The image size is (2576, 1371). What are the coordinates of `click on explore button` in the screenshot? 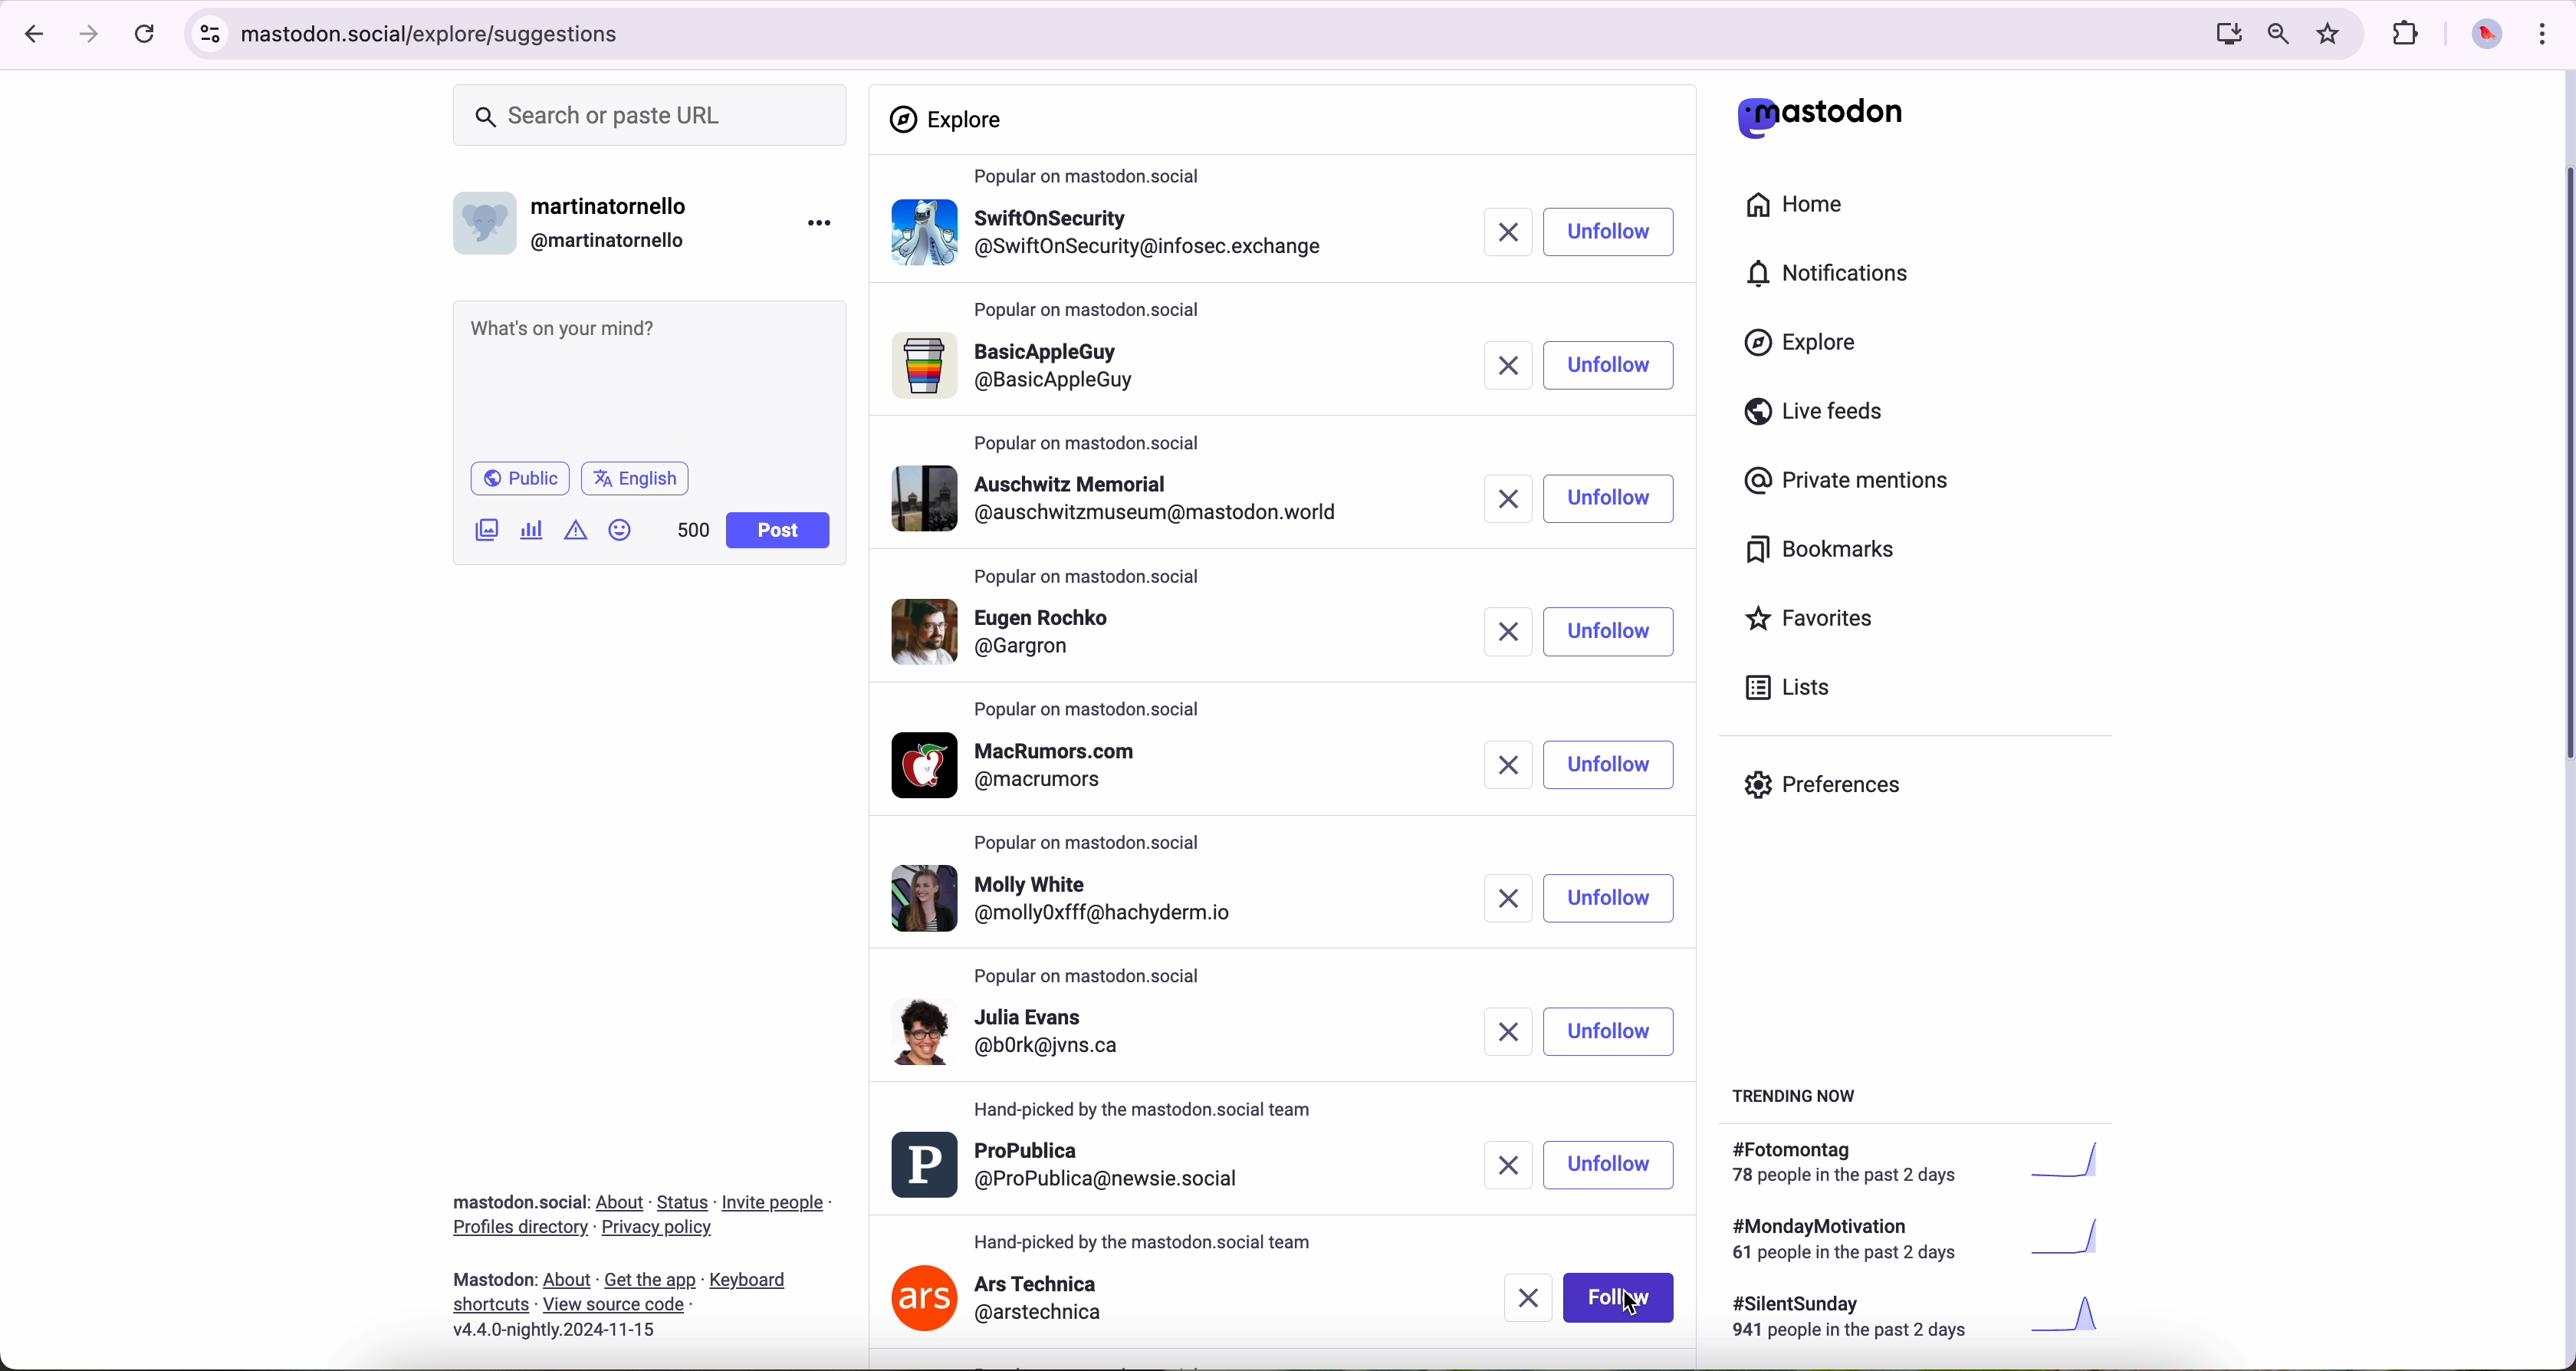 It's located at (1806, 352).